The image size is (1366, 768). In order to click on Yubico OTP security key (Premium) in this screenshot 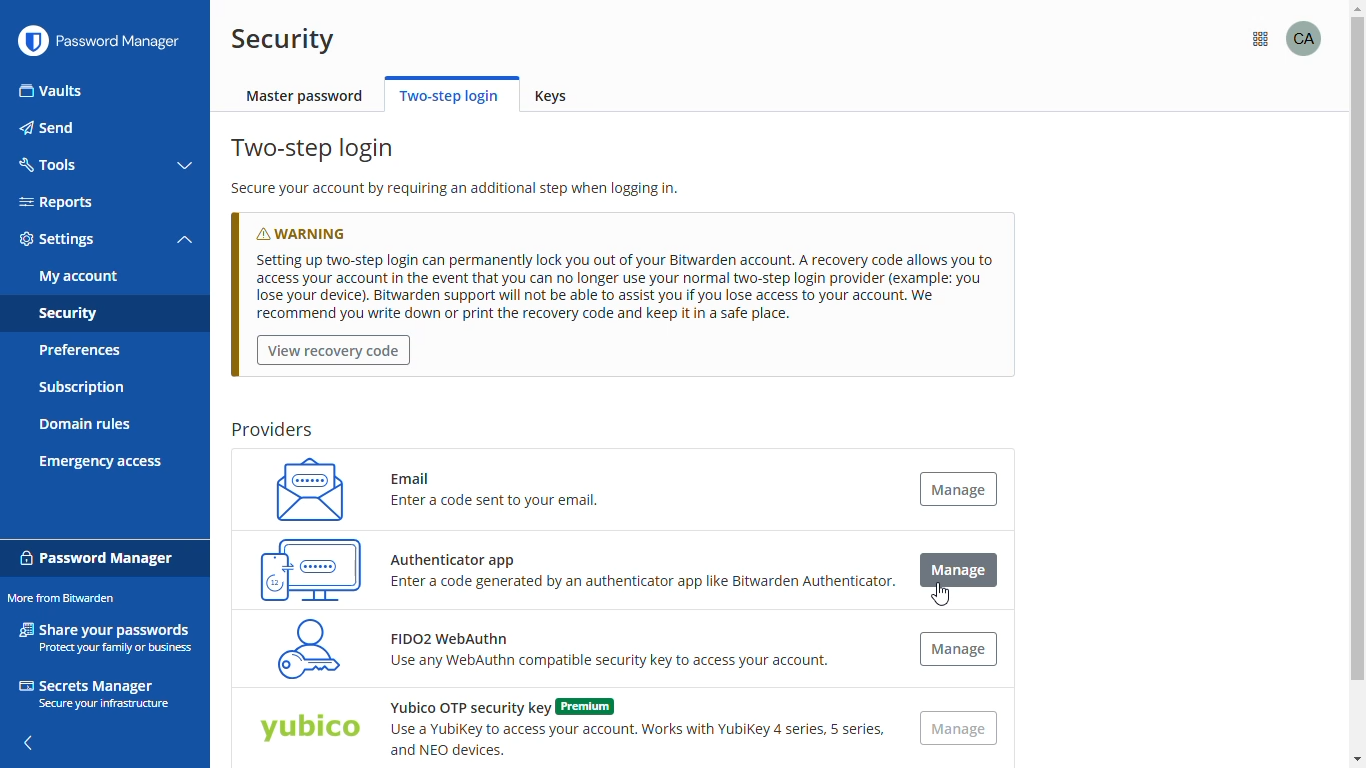, I will do `click(309, 730)`.